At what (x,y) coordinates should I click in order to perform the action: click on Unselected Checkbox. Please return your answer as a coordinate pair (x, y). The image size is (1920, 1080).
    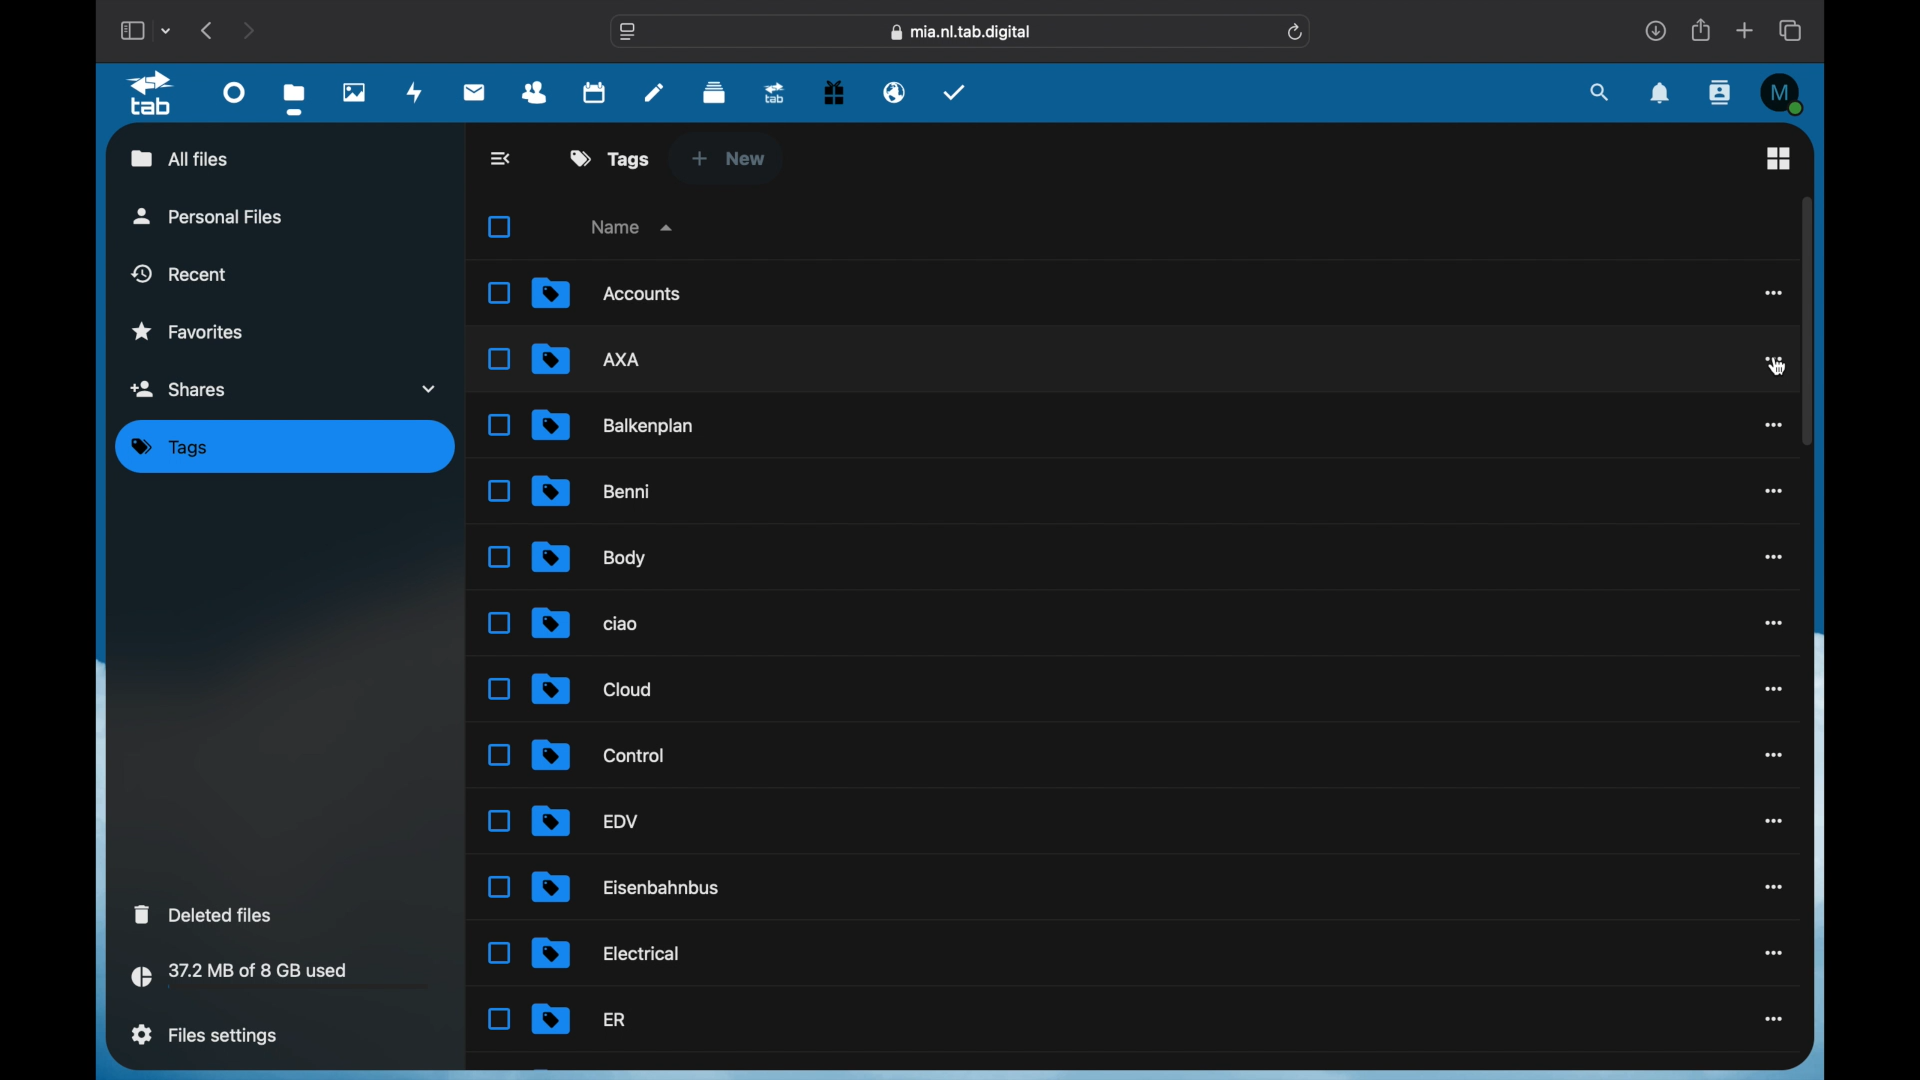
    Looking at the image, I should click on (500, 292).